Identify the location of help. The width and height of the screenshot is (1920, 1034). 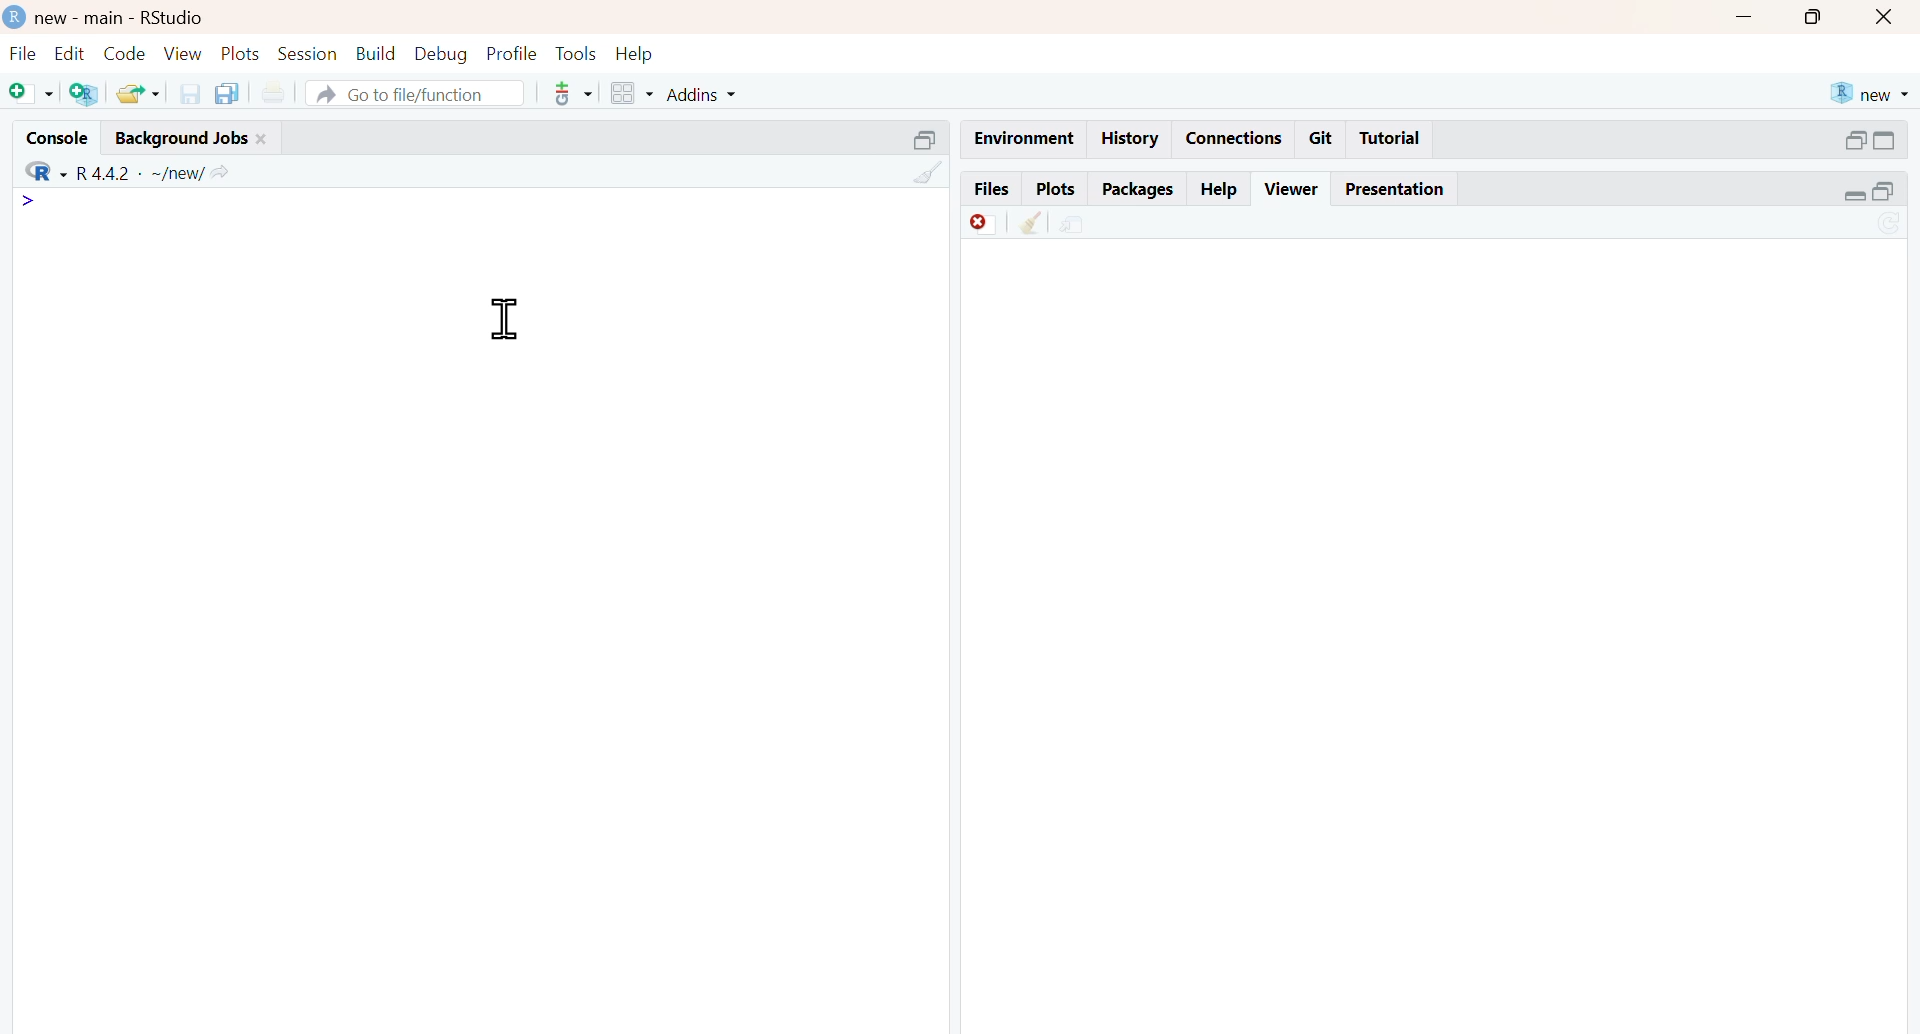
(1221, 191).